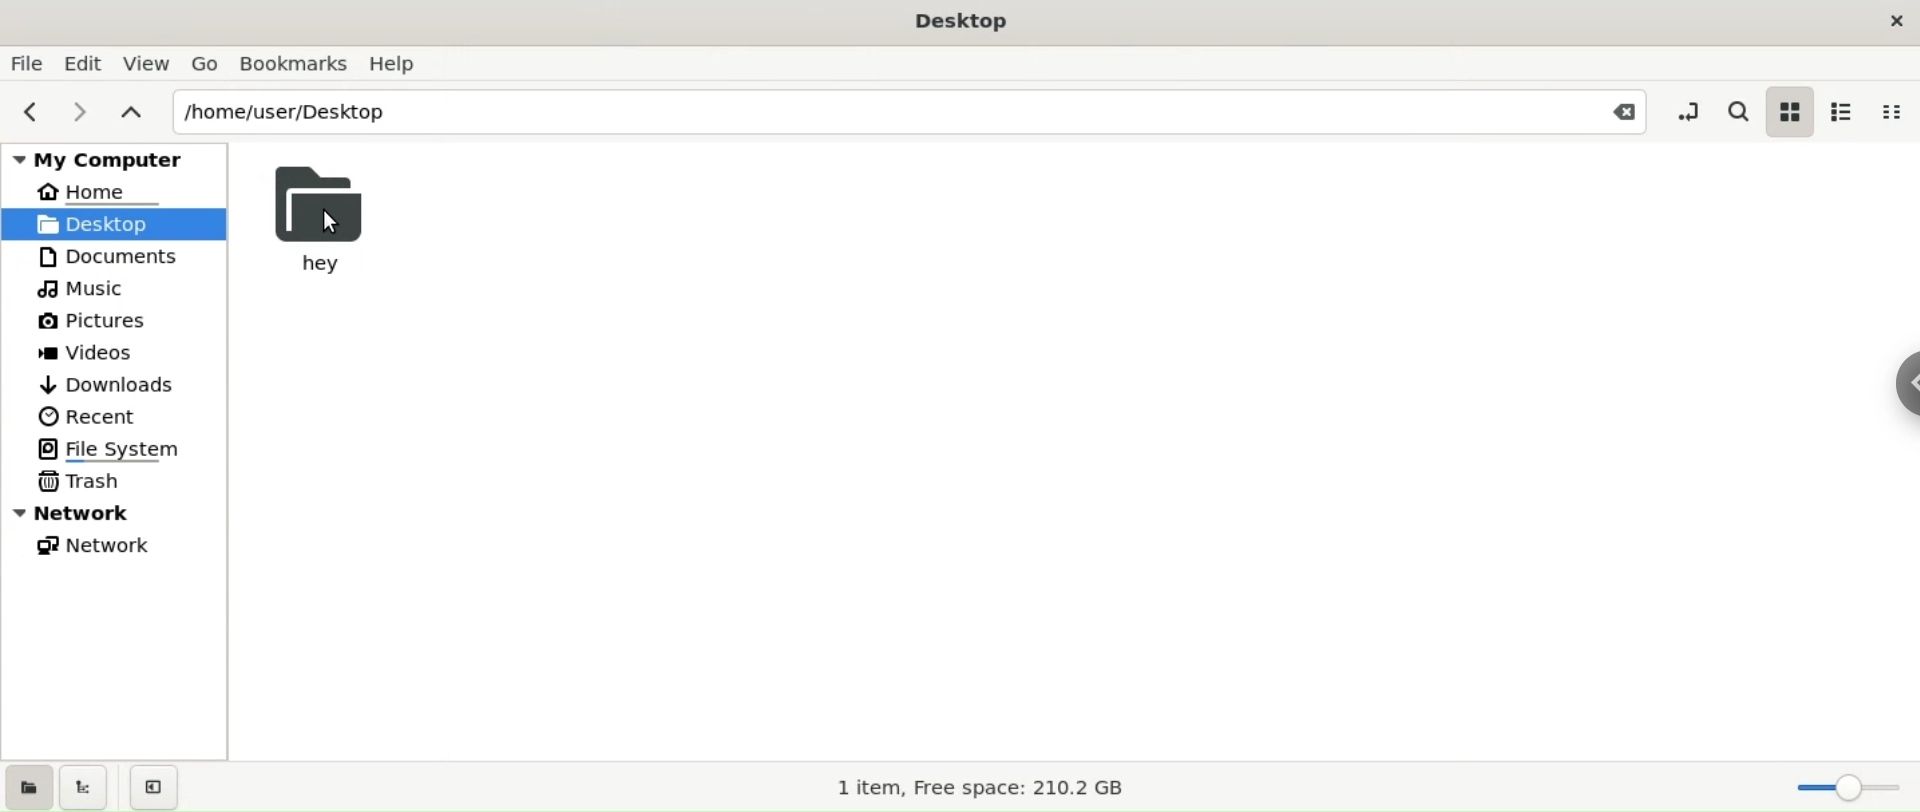 Image resolution: width=1920 pixels, height=812 pixels. I want to click on Pictures, so click(94, 322).